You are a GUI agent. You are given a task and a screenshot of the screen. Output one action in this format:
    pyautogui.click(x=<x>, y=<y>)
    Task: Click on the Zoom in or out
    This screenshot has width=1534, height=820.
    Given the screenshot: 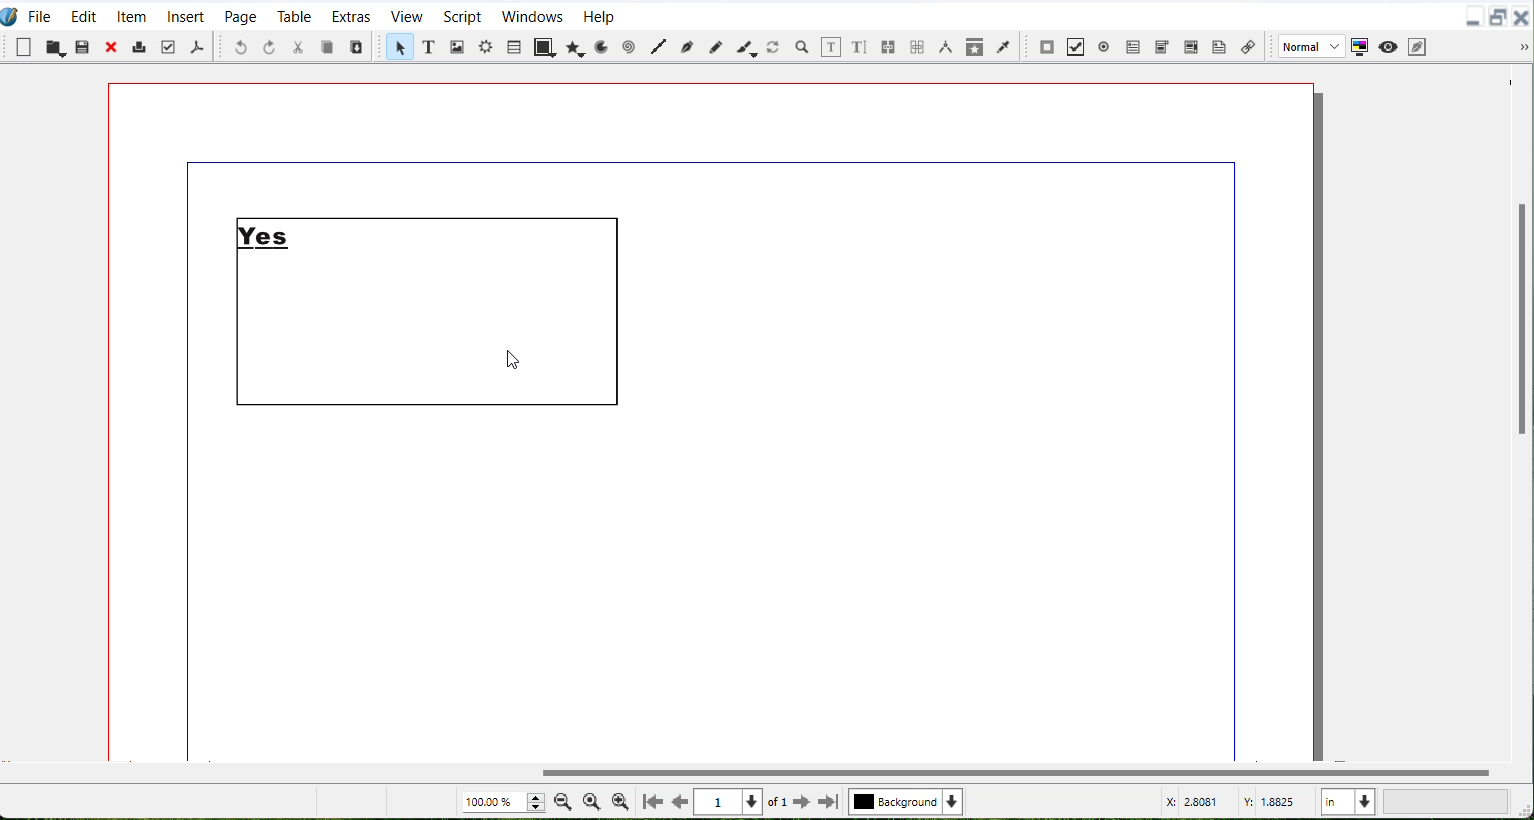 What is the action you would take?
    pyautogui.click(x=803, y=47)
    